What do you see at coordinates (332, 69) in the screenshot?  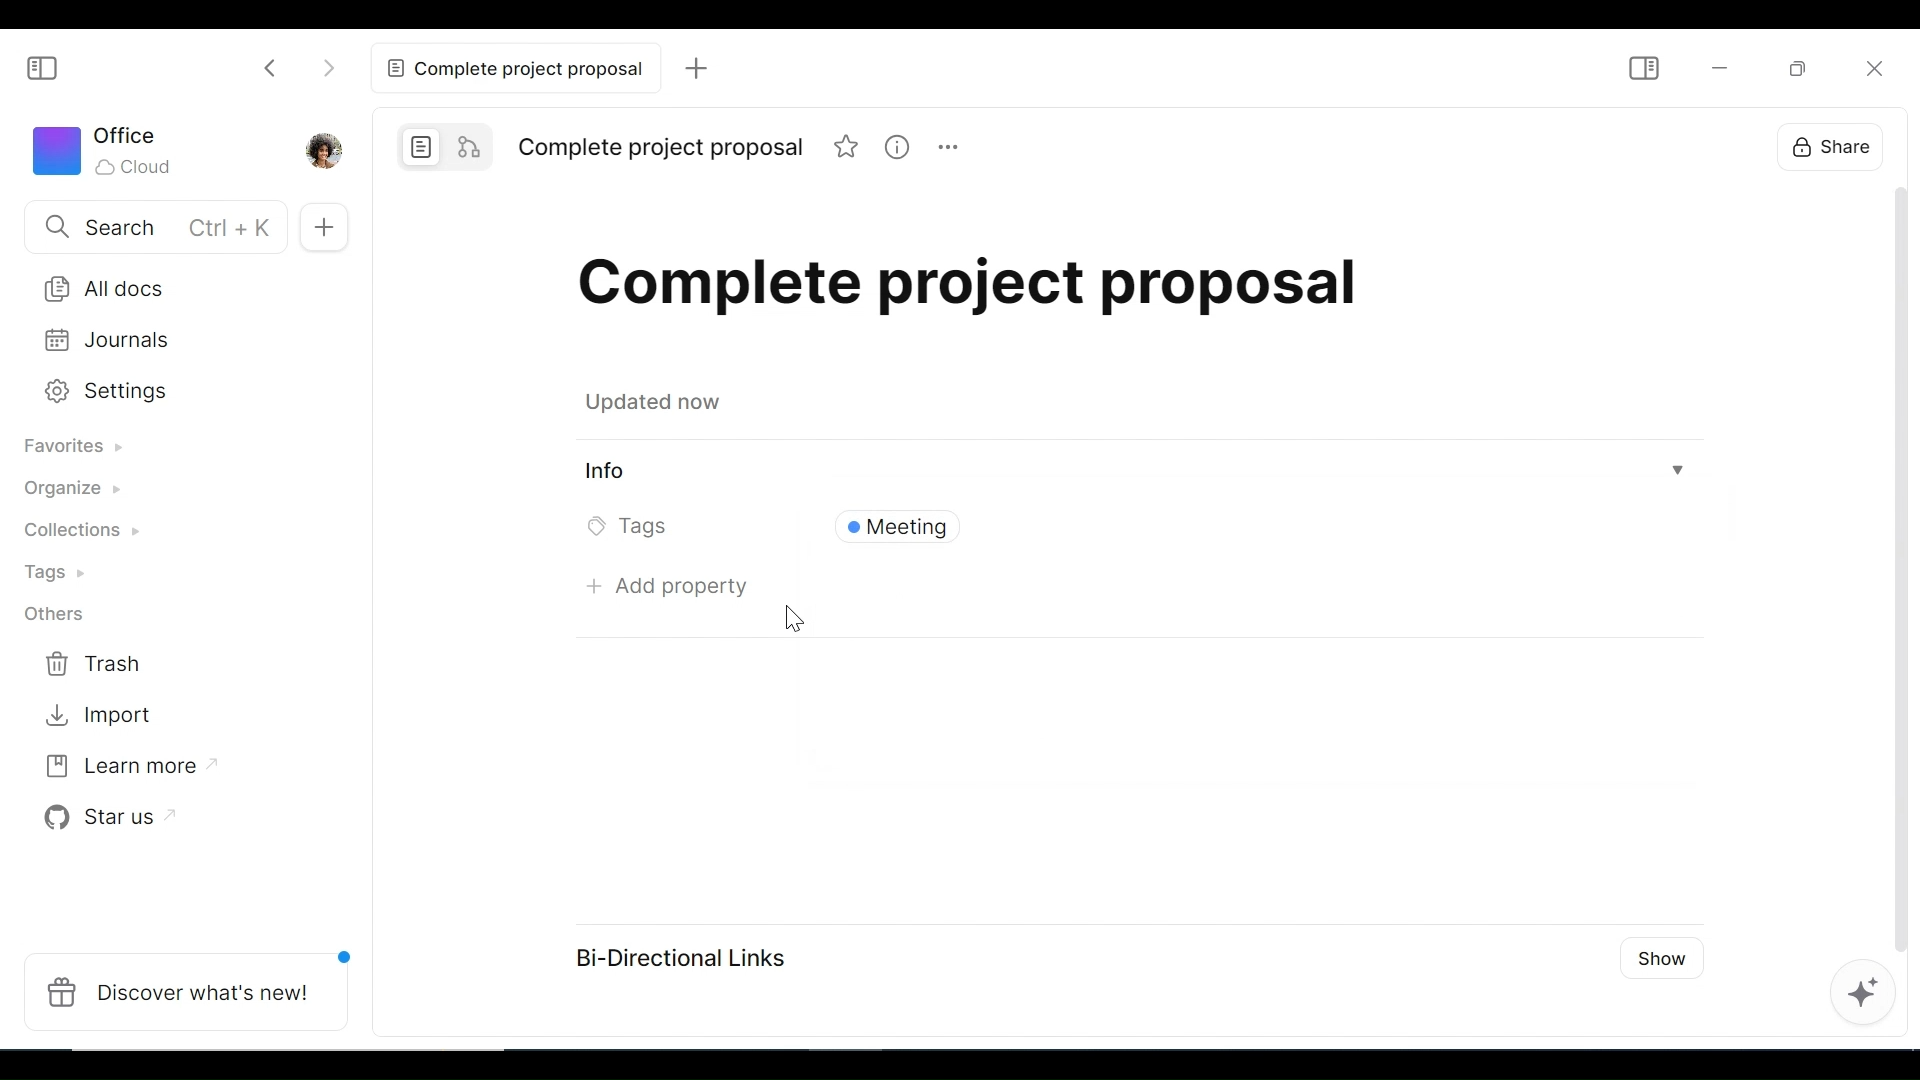 I see `Click to go forward` at bounding box center [332, 69].